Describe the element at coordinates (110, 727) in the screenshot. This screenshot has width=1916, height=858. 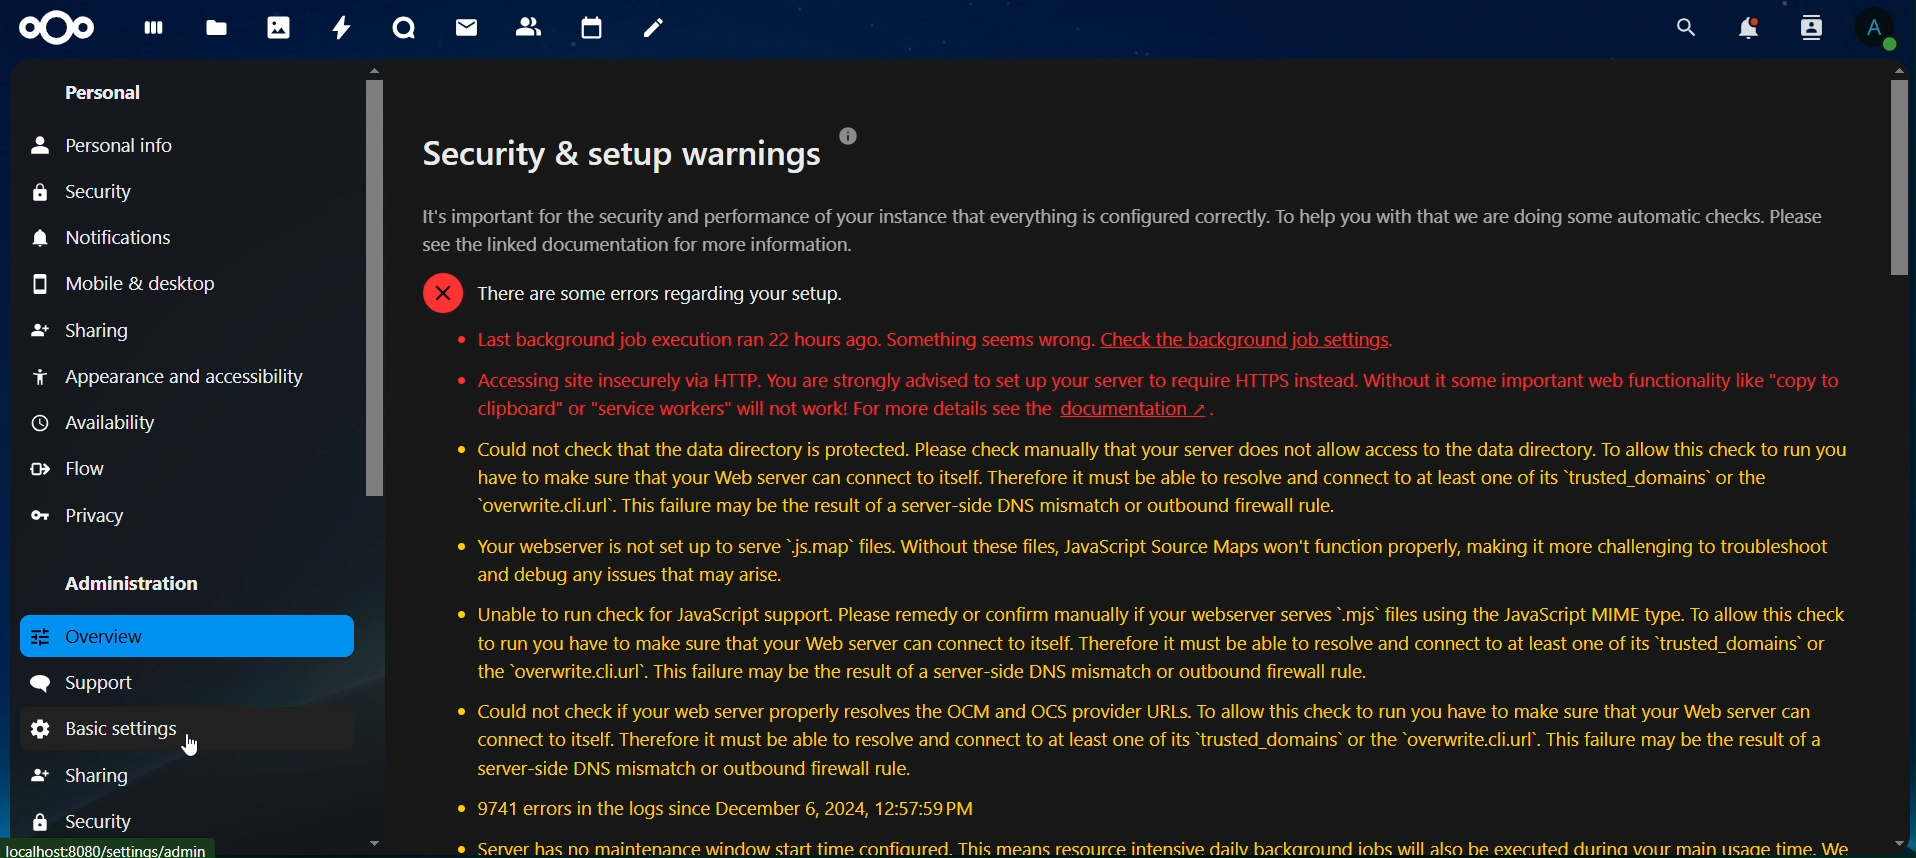
I see `basic settings` at that location.